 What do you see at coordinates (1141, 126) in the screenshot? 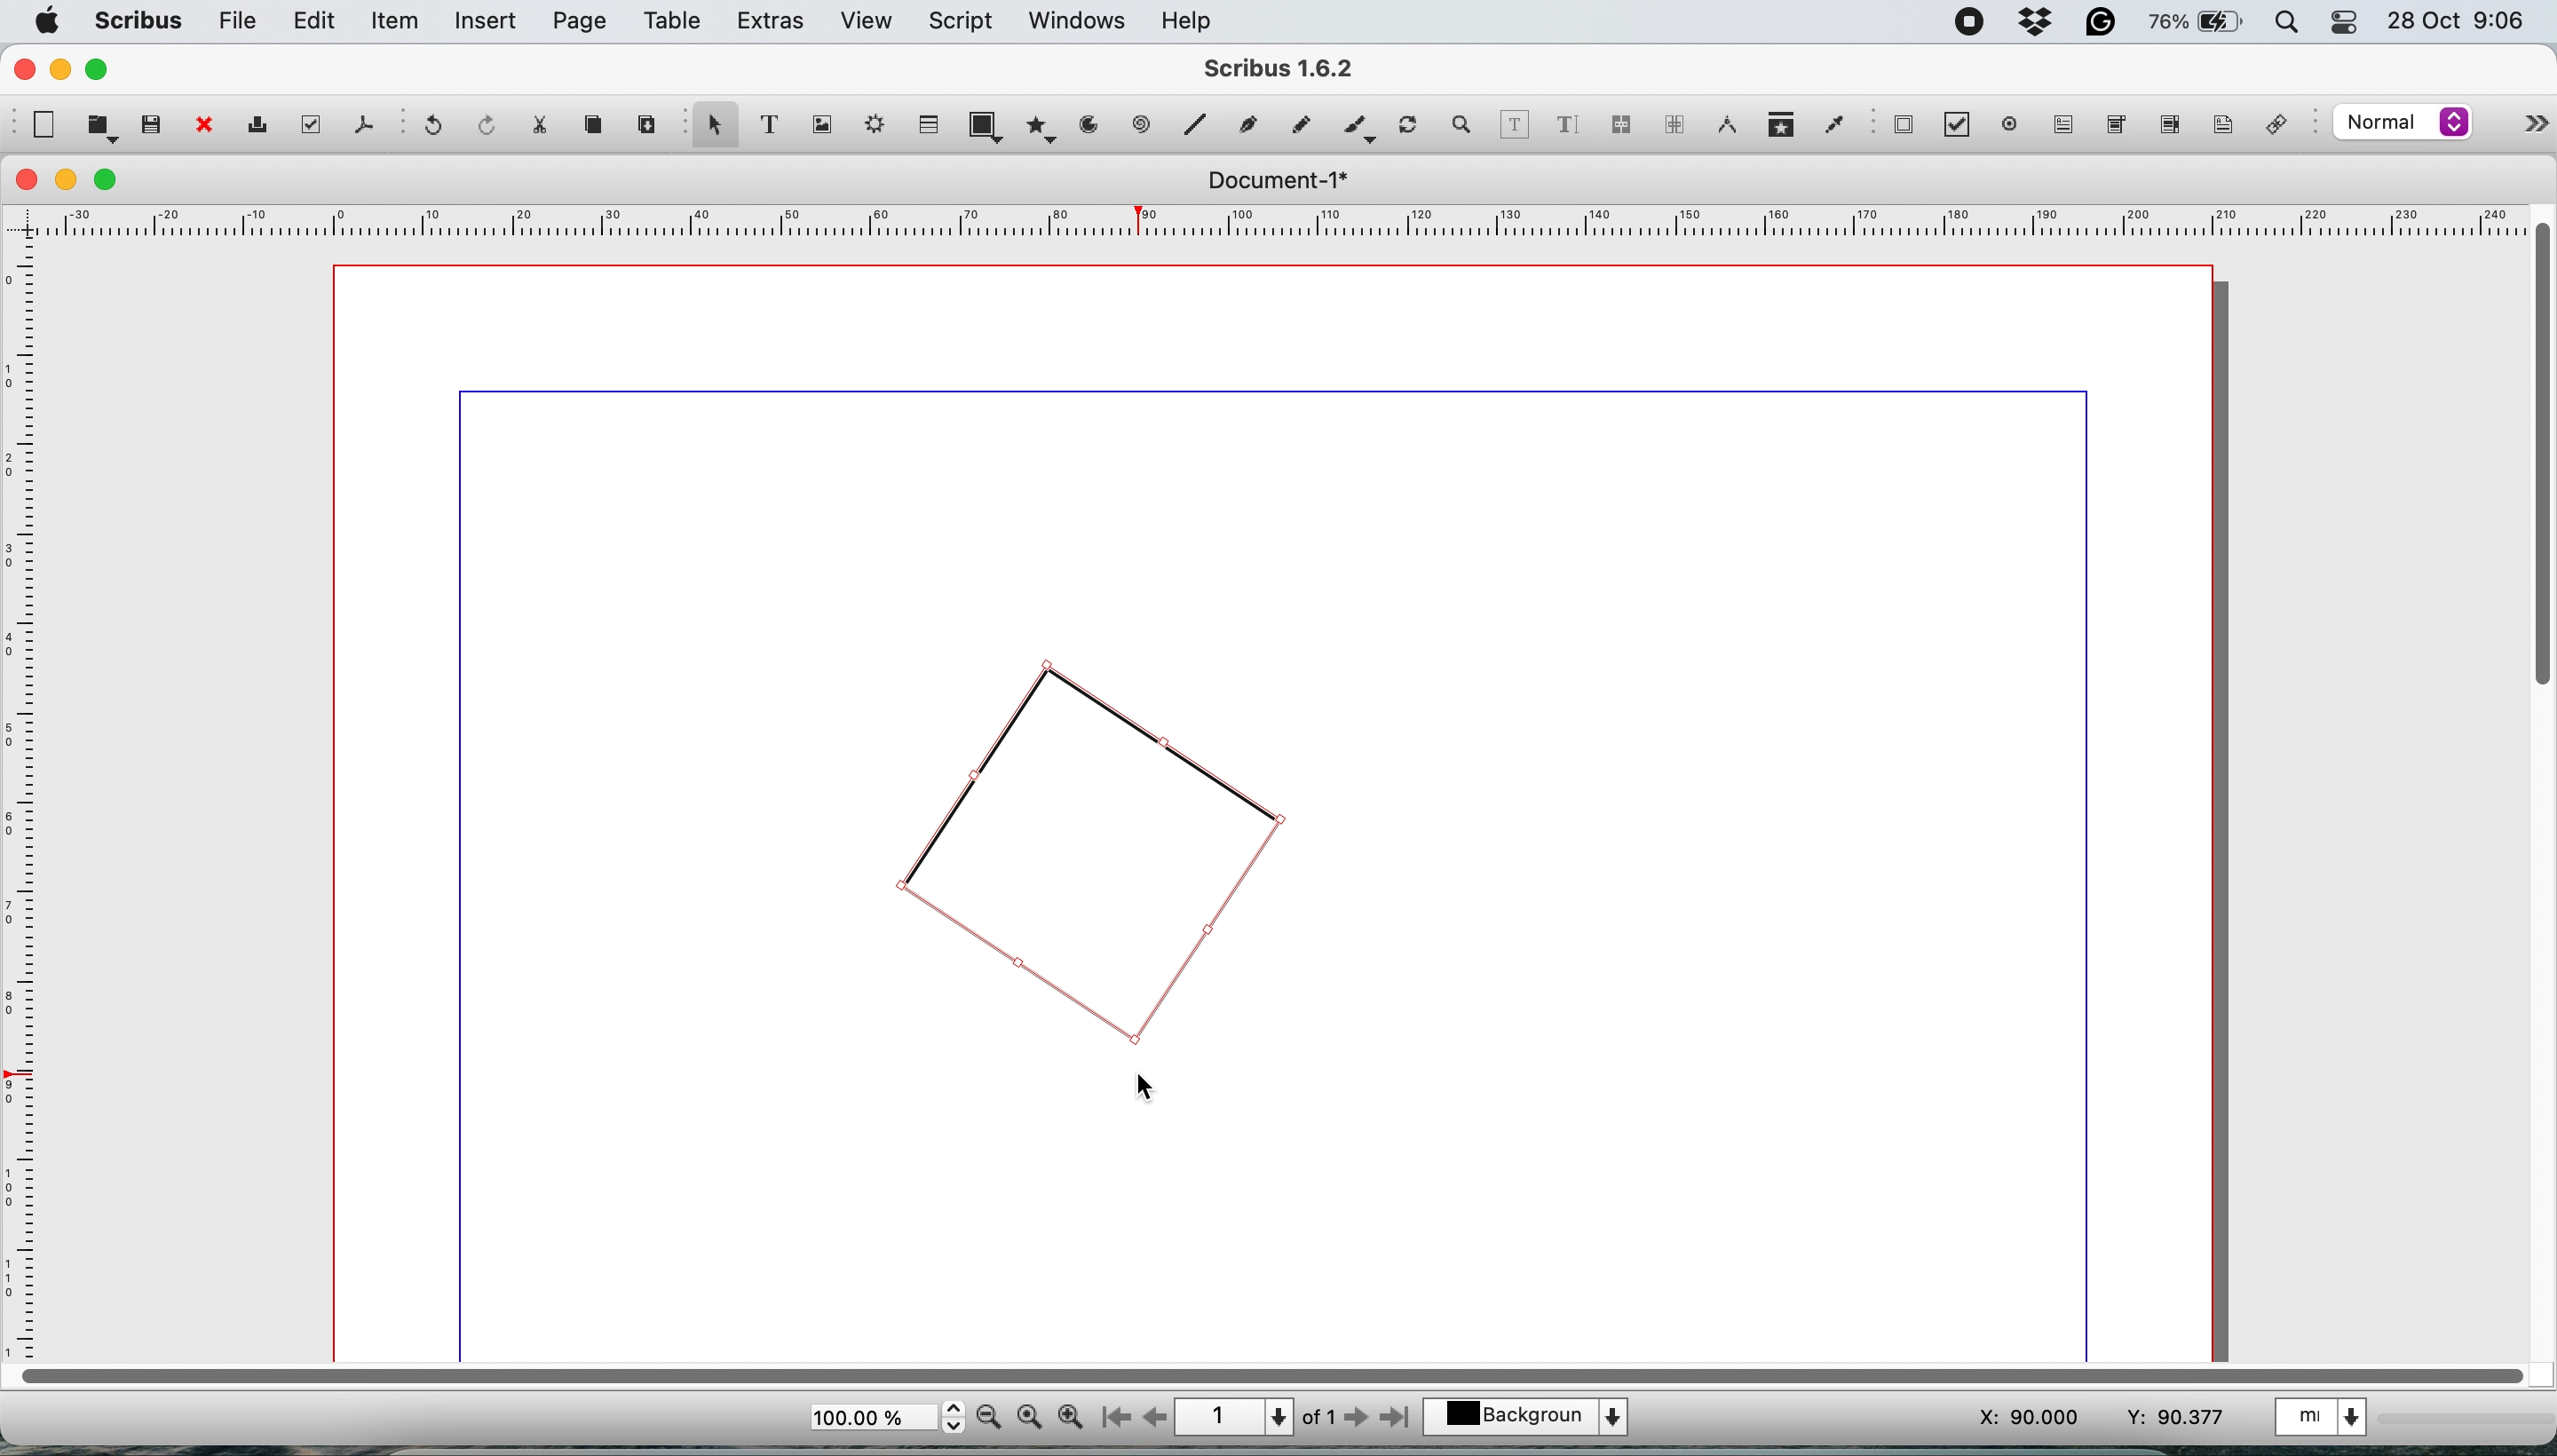
I see `line` at bounding box center [1141, 126].